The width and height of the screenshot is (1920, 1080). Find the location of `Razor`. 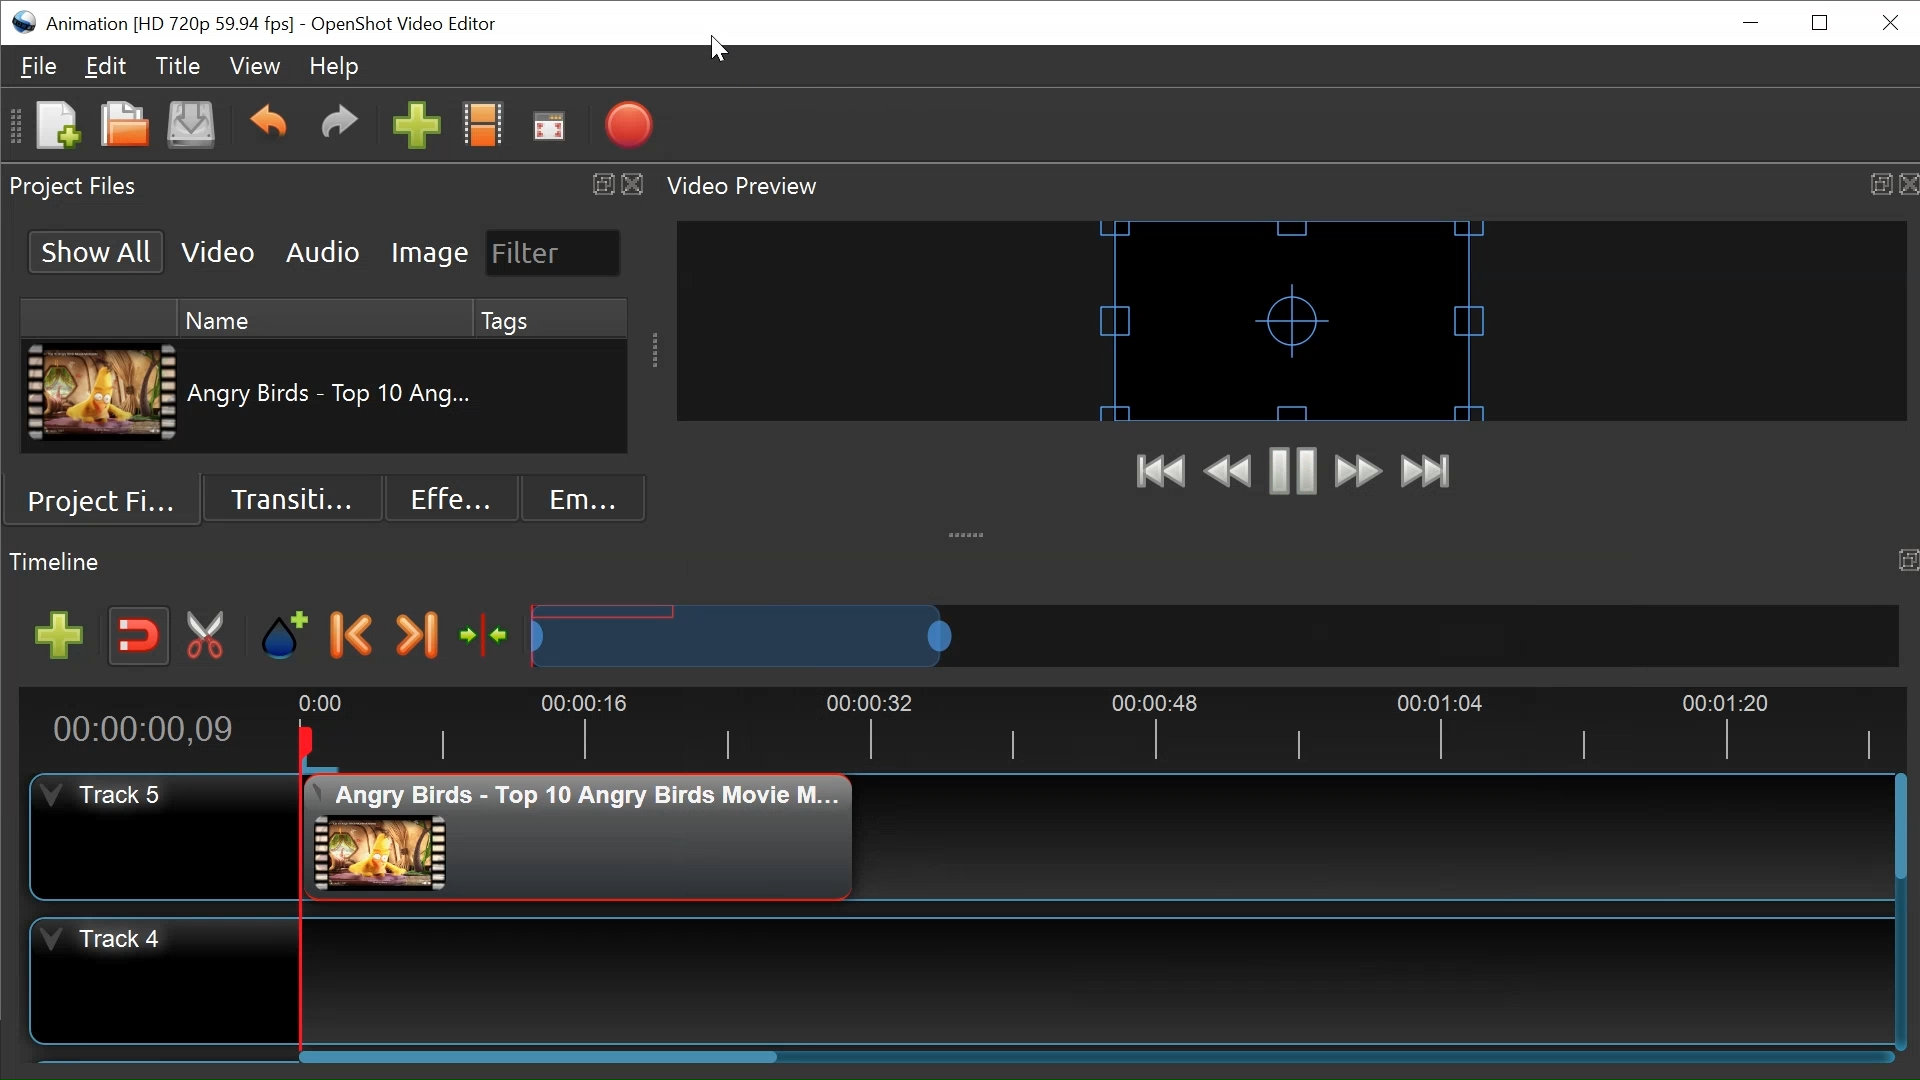

Razor is located at coordinates (207, 637).